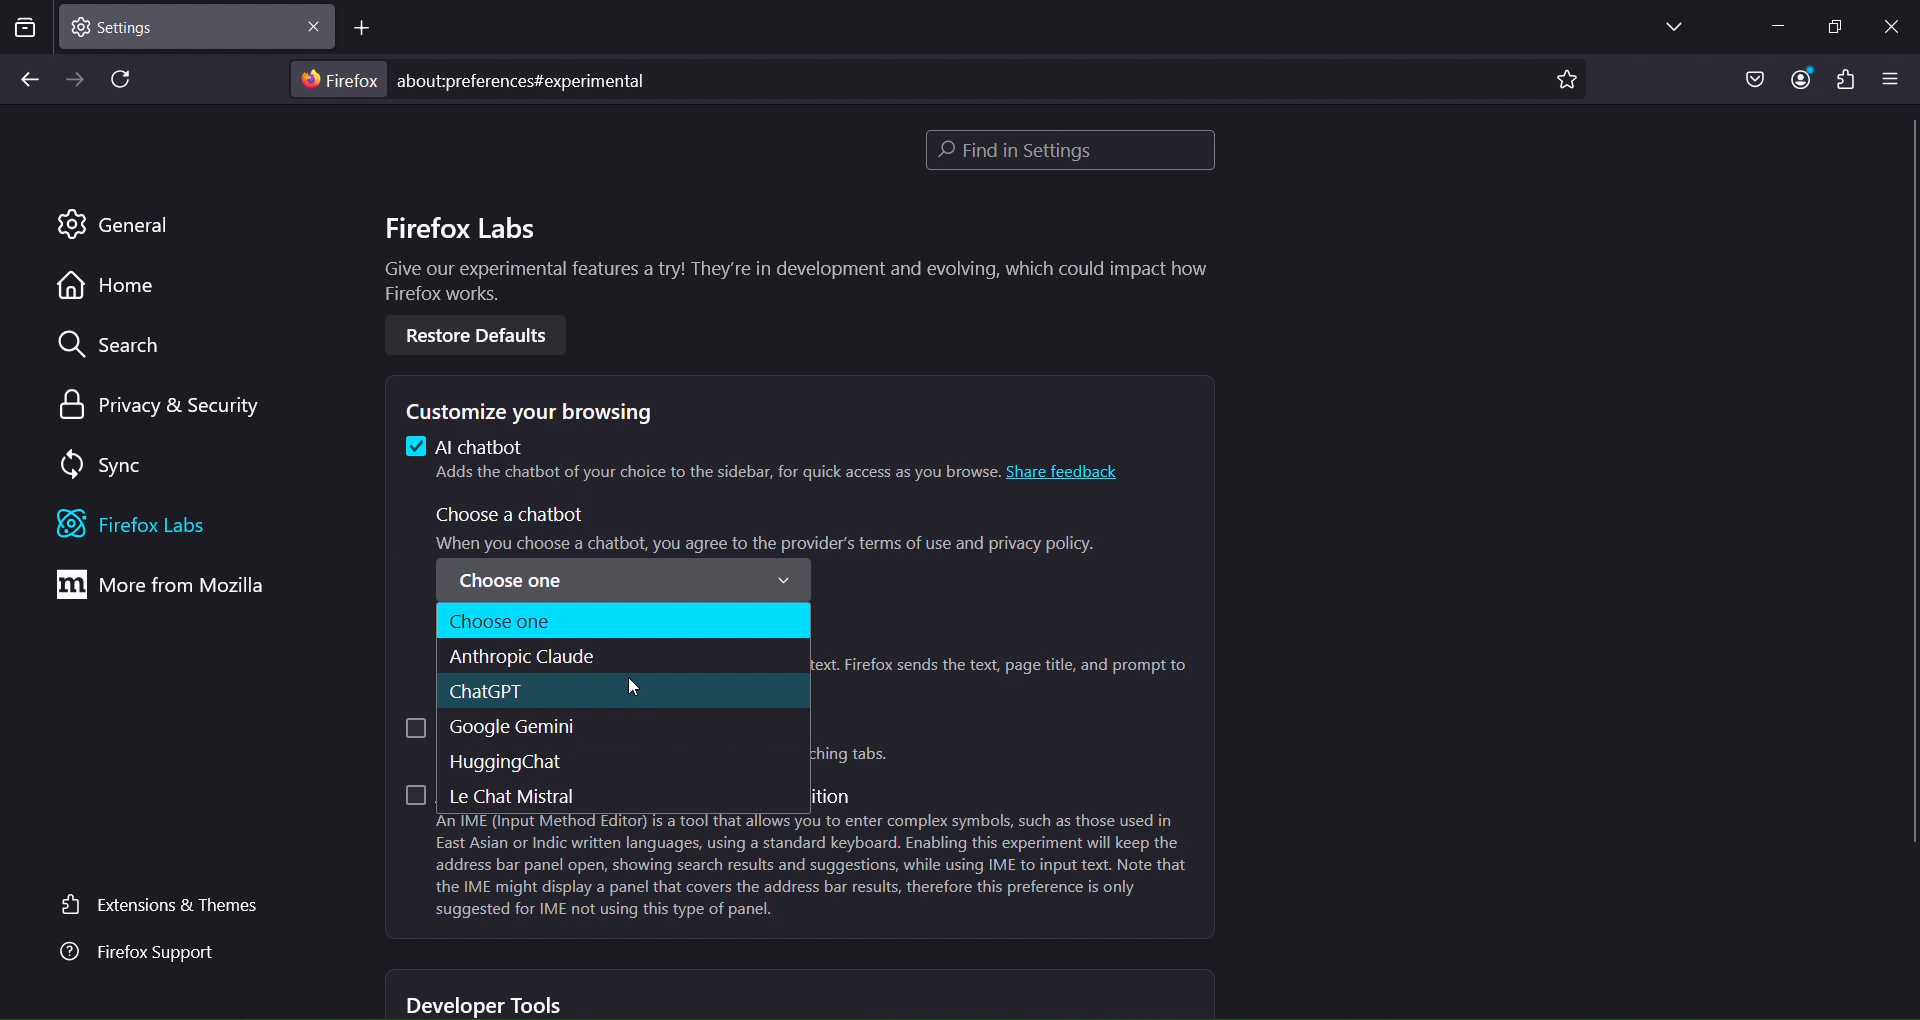  I want to click on open application menu, so click(1894, 80).